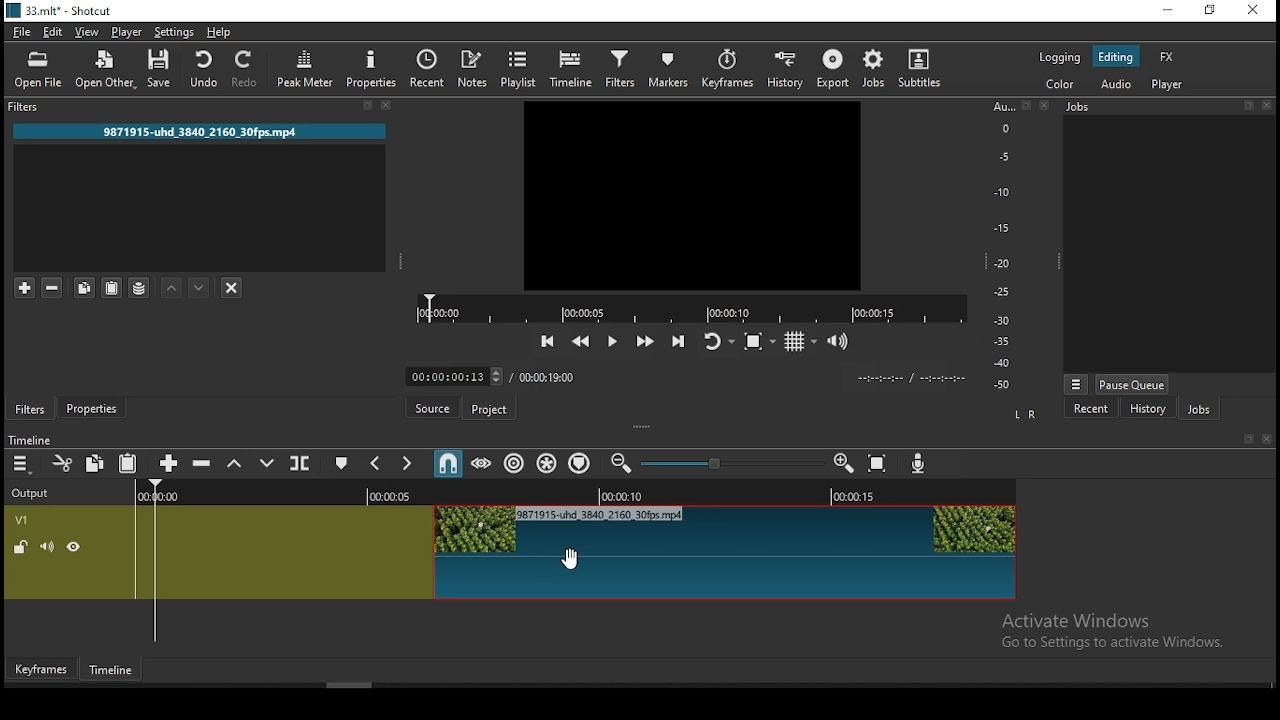 The width and height of the screenshot is (1280, 720). Describe the element at coordinates (618, 464) in the screenshot. I see `zoom timeline out` at that location.